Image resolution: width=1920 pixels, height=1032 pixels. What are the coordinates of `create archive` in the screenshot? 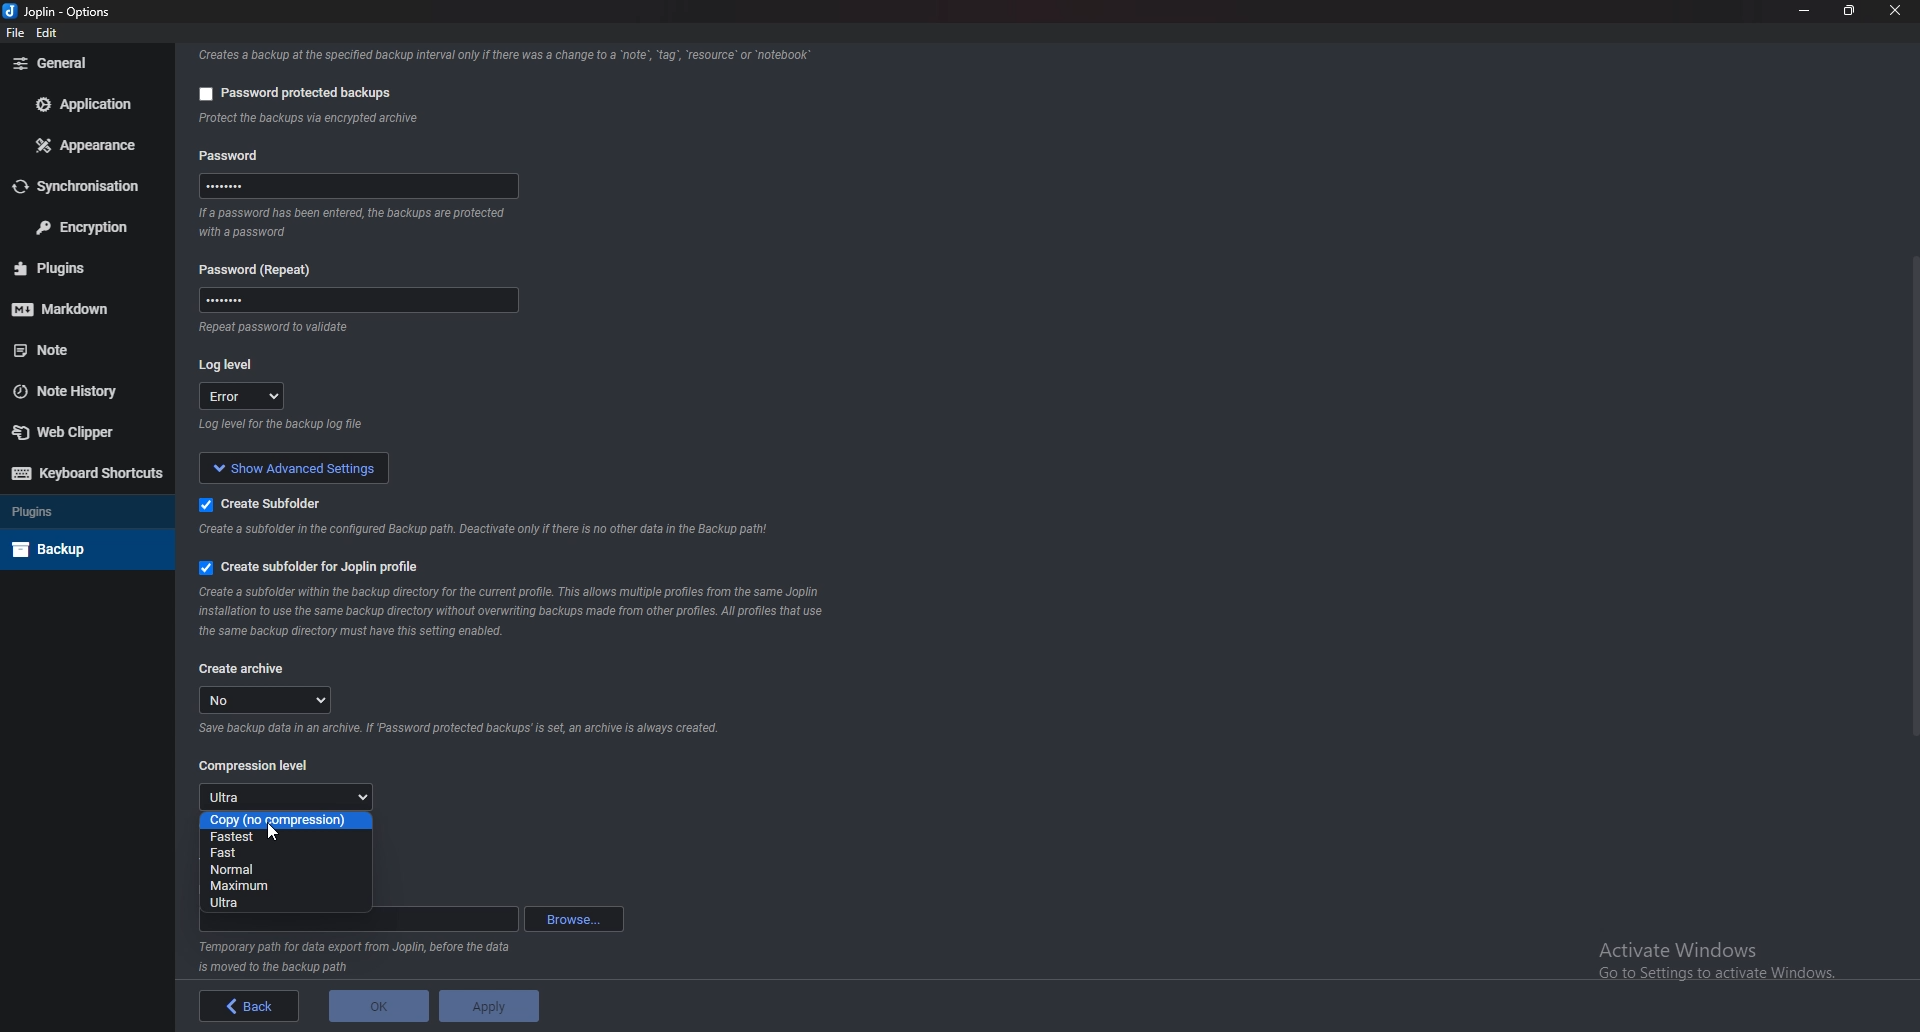 It's located at (244, 667).